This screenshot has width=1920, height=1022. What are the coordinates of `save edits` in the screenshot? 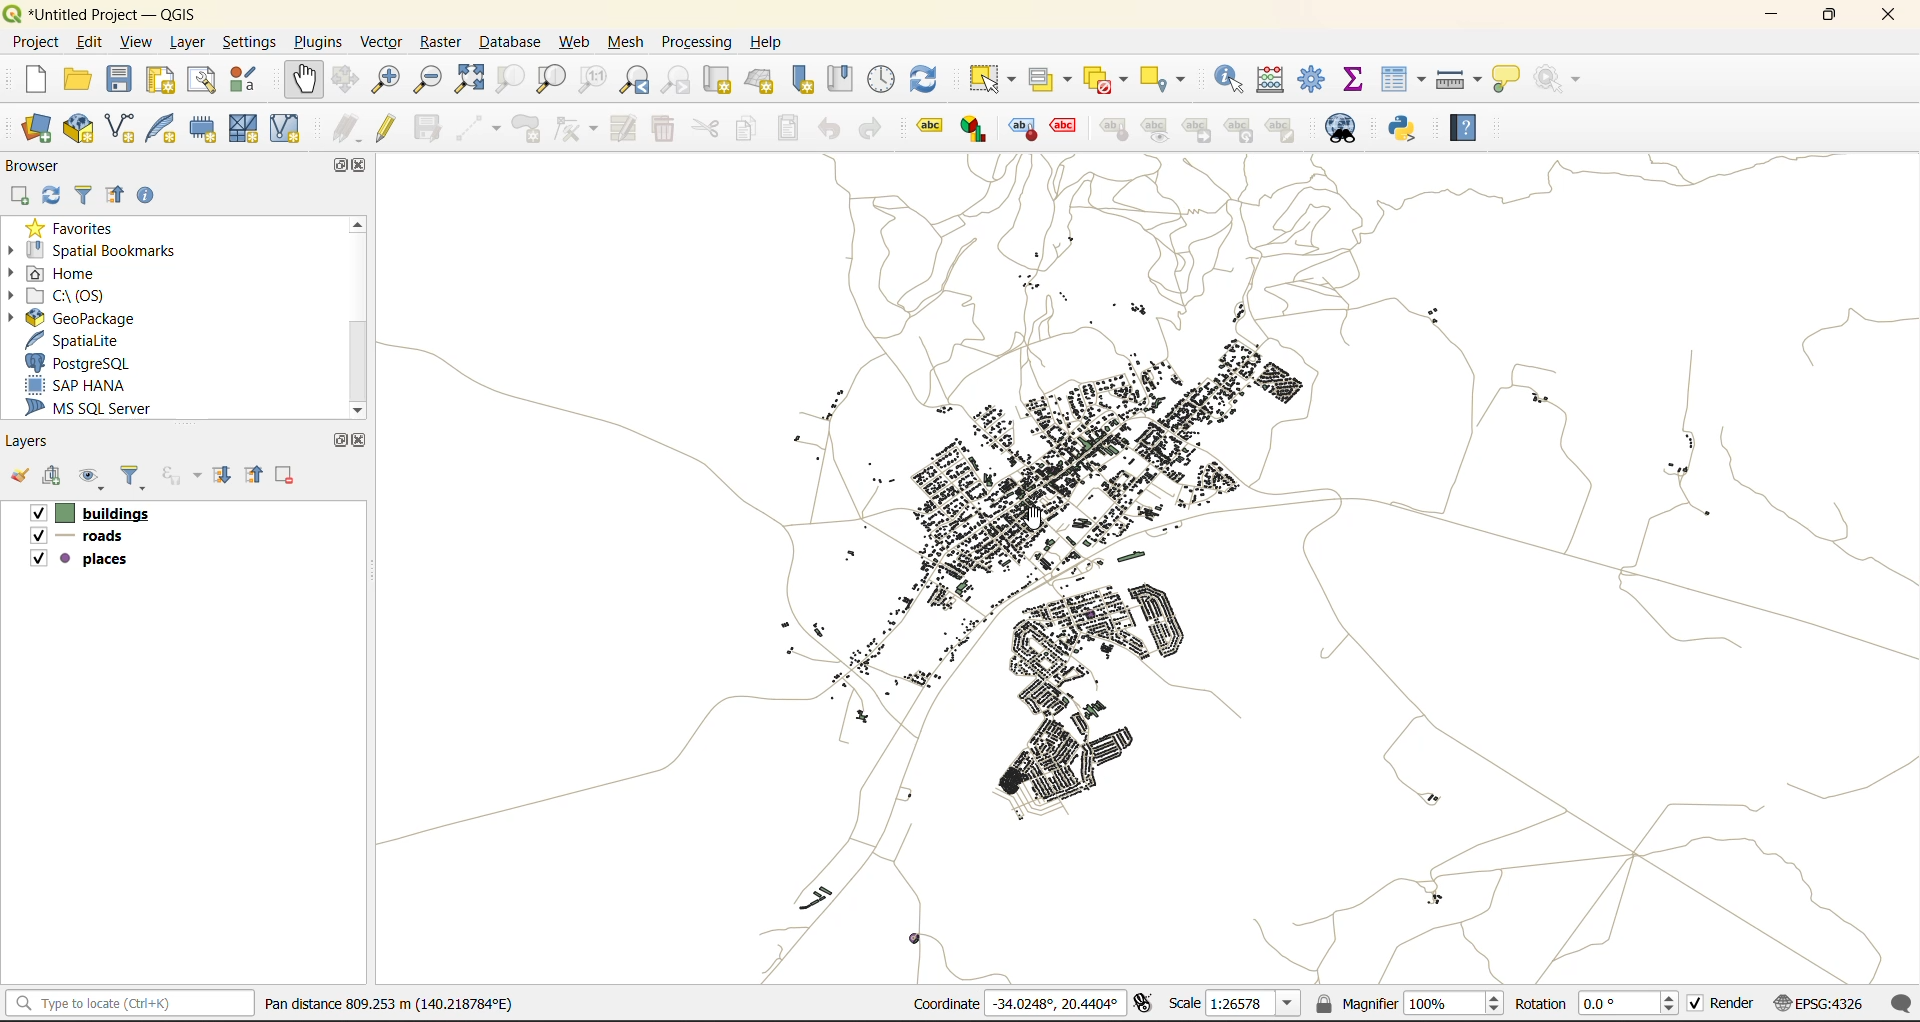 It's located at (427, 132).